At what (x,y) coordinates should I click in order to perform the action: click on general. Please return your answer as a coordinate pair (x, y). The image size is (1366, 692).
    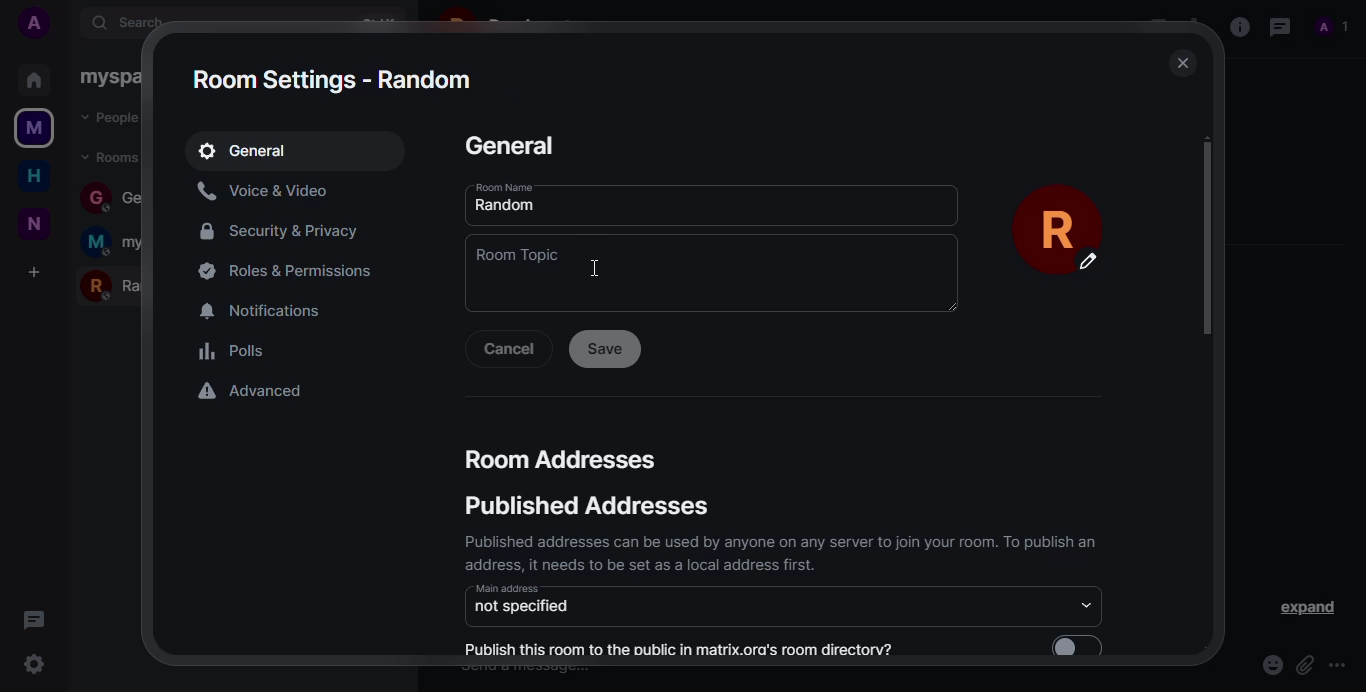
    Looking at the image, I should click on (512, 145).